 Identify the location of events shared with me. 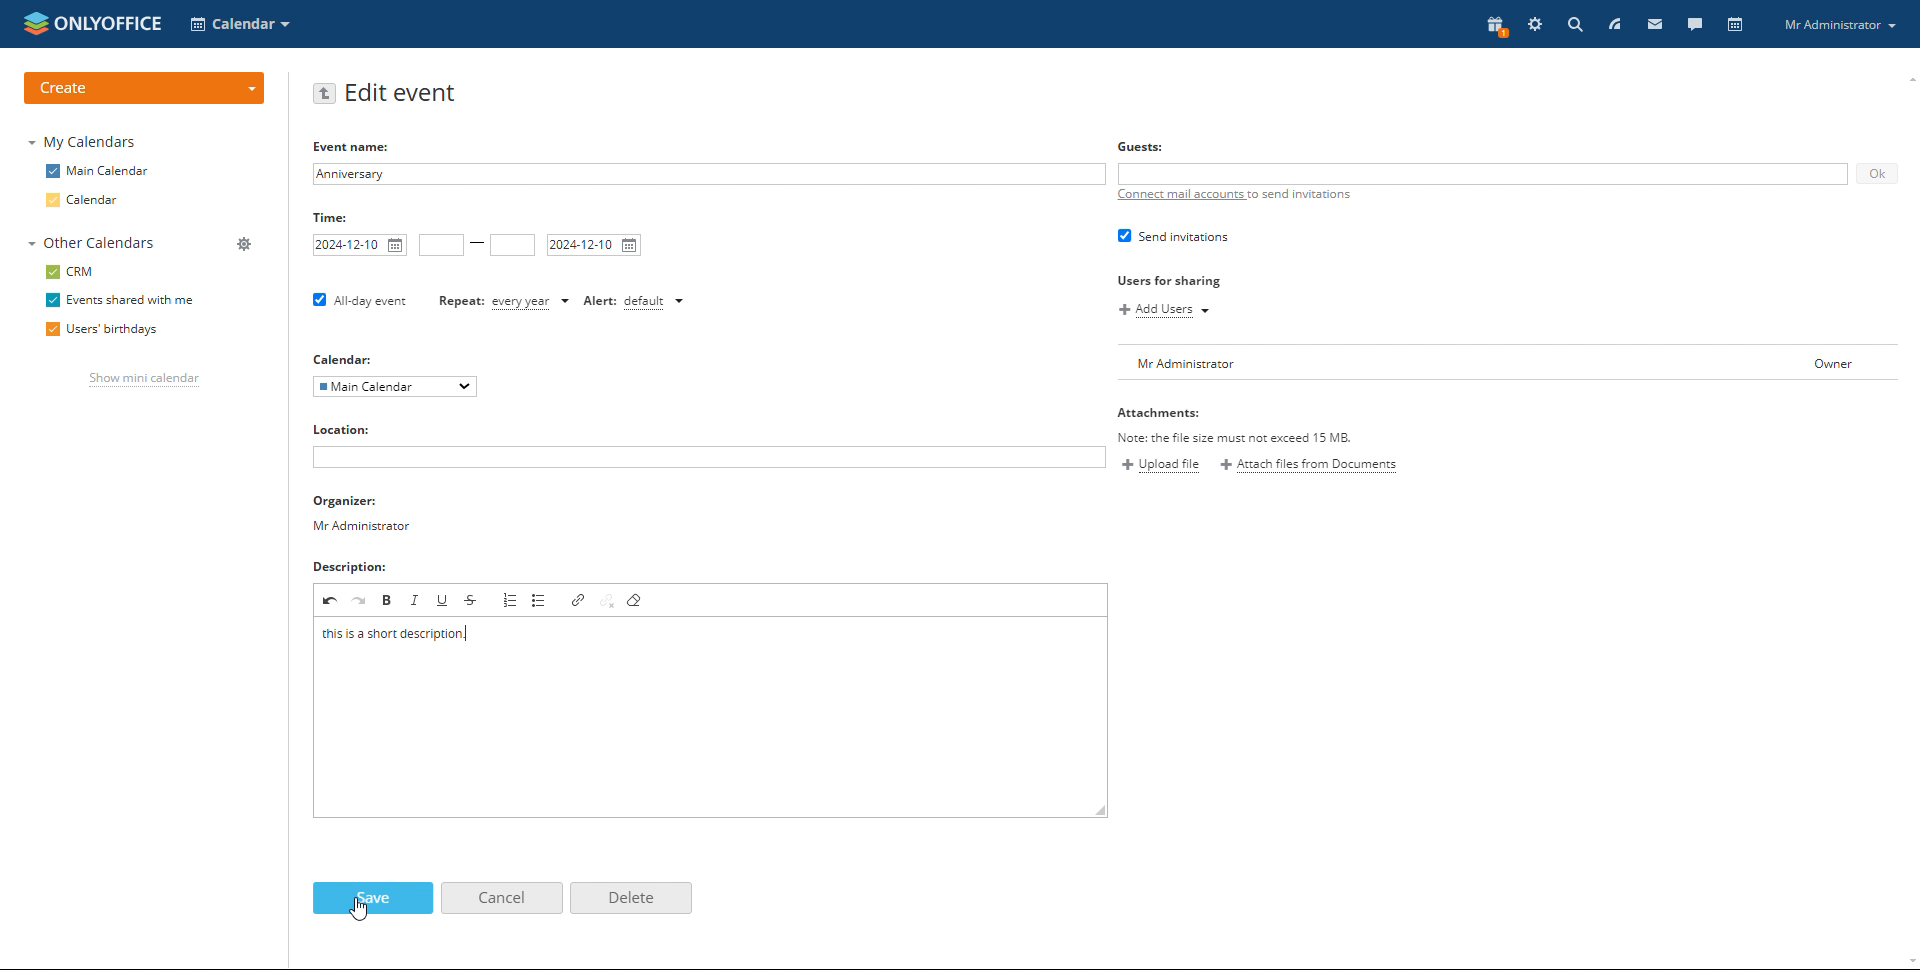
(117, 301).